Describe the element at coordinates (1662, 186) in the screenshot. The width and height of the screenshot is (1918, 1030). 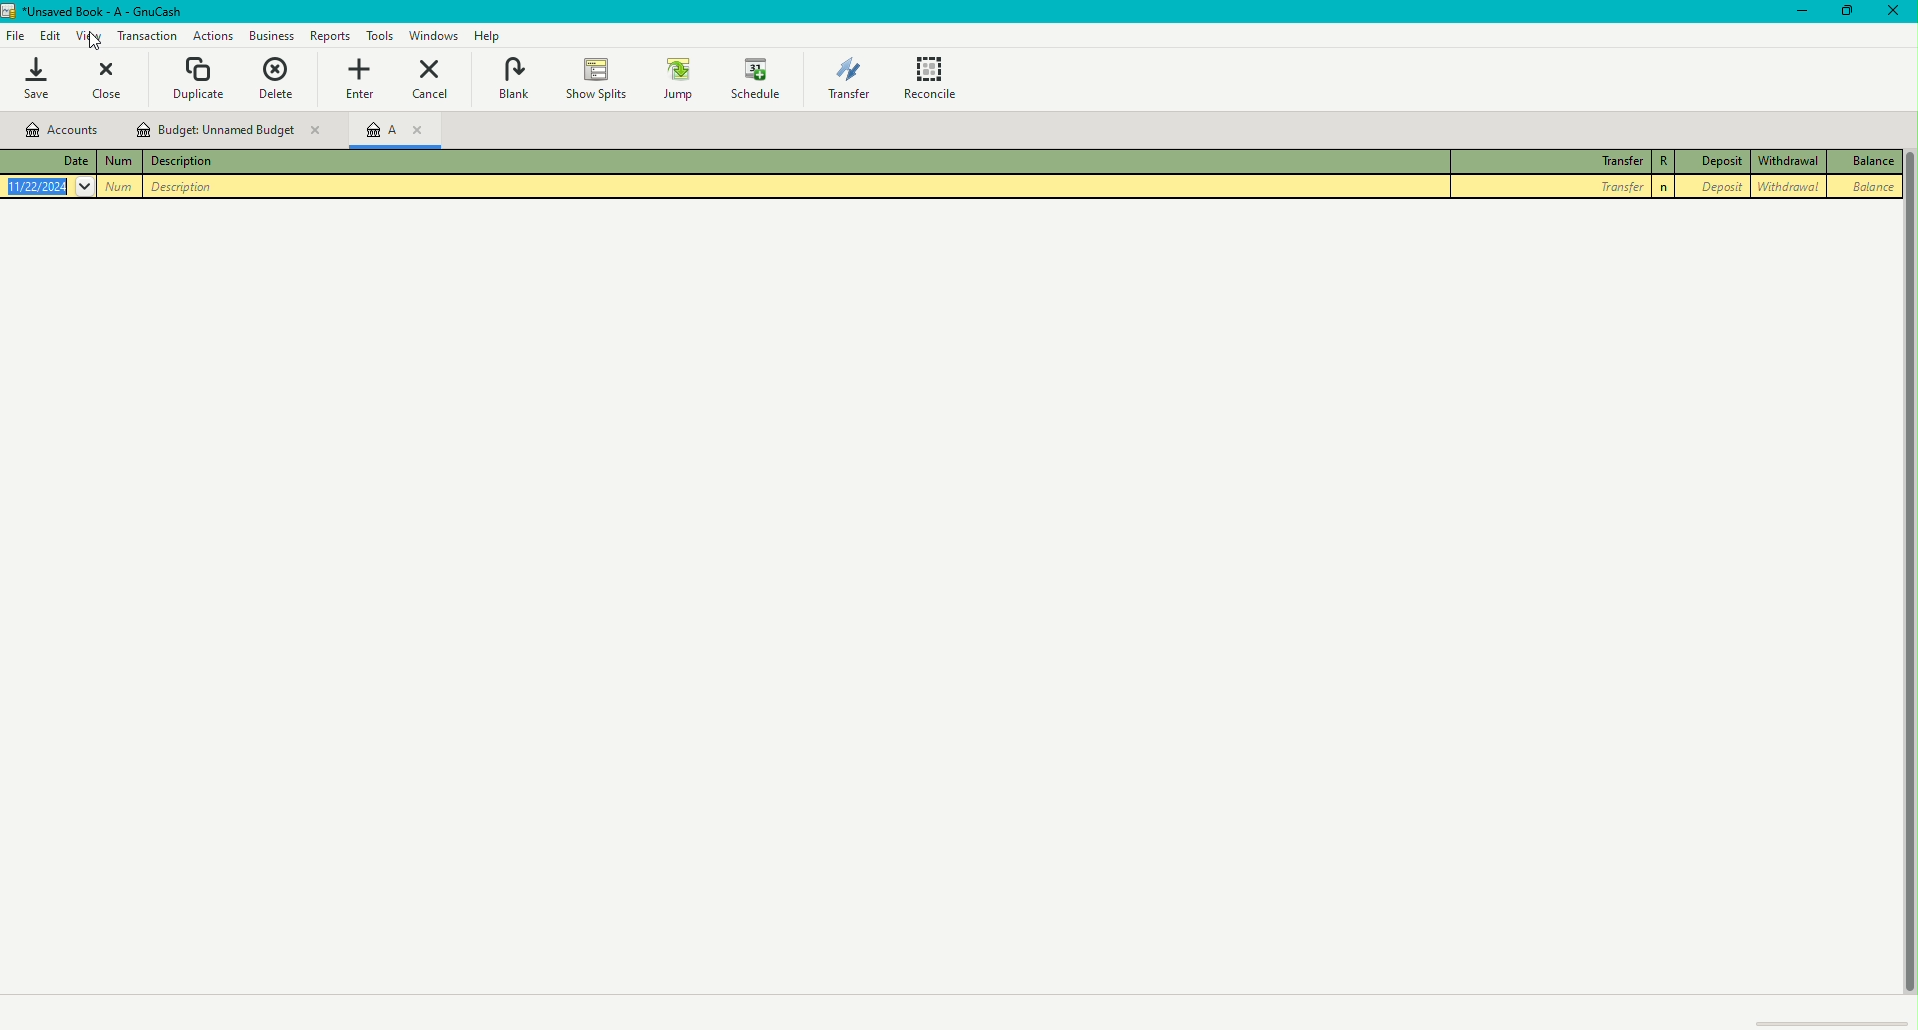
I see `n` at that location.